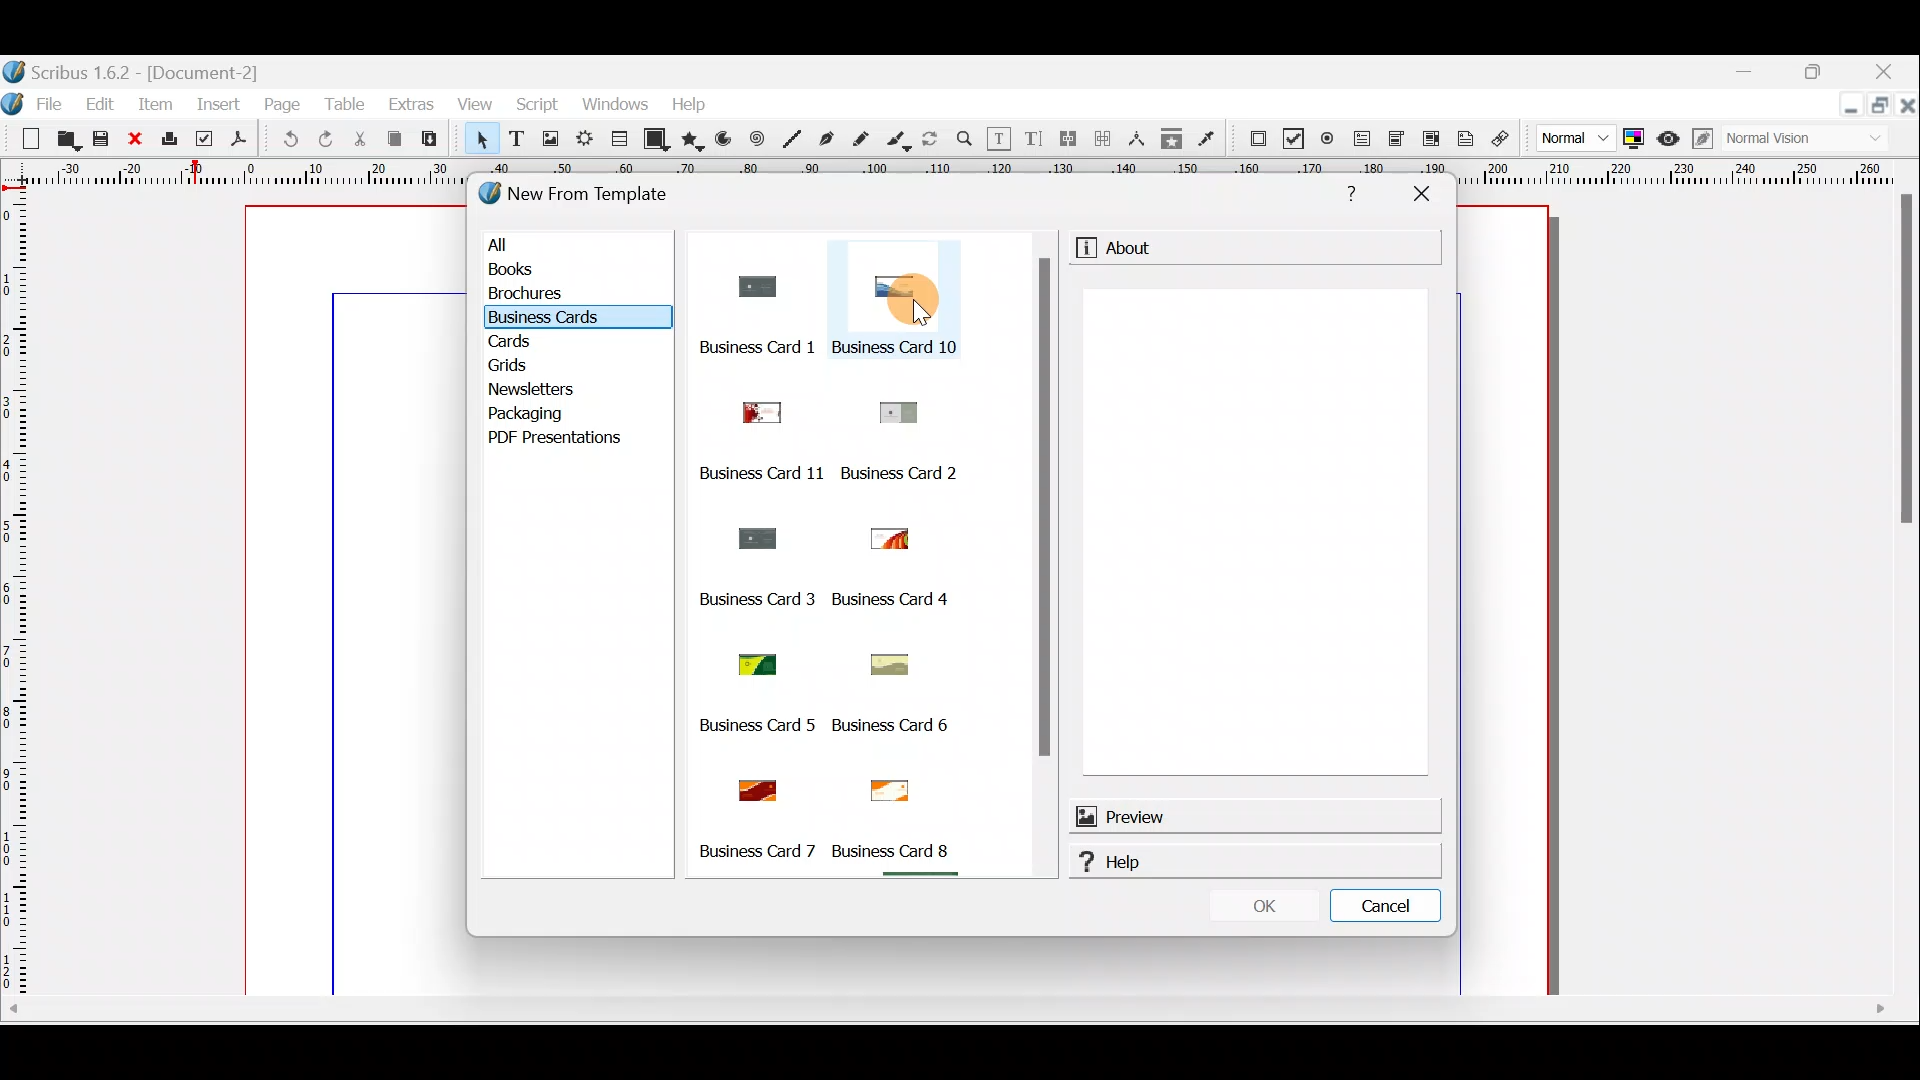  Describe the element at coordinates (321, 141) in the screenshot. I see `Redo` at that location.